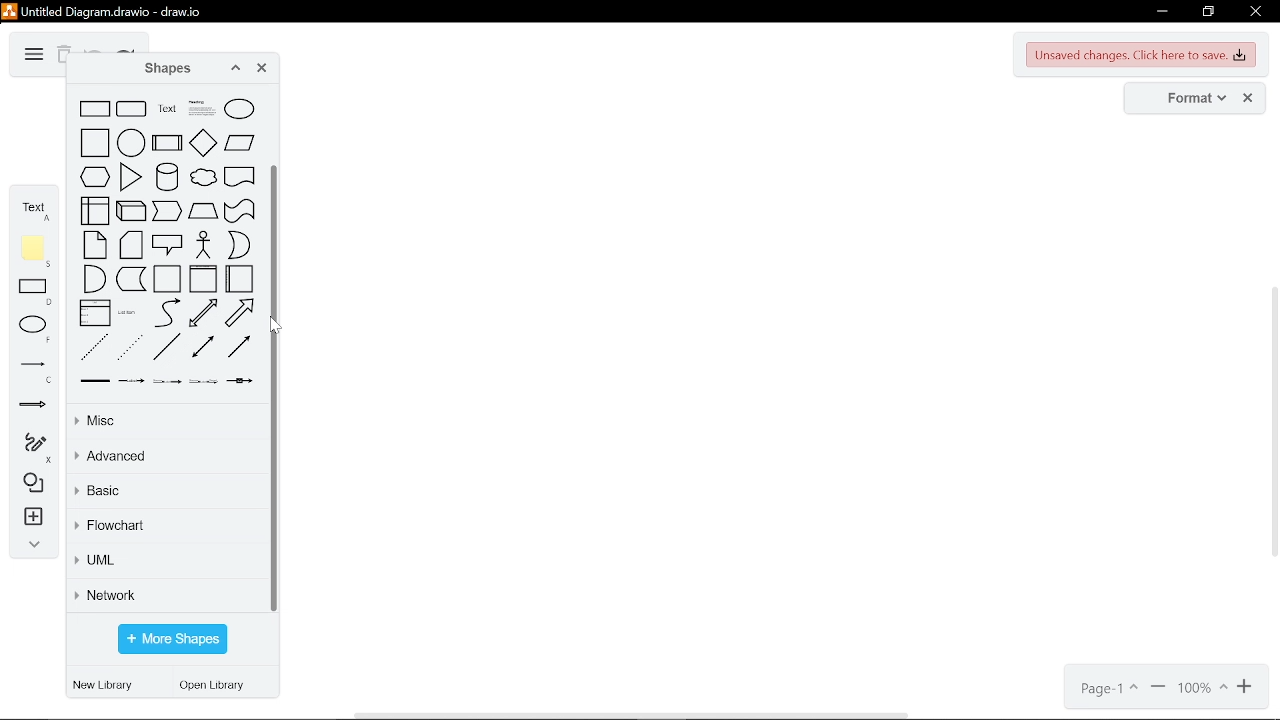  I want to click on collapse, so click(30, 547).